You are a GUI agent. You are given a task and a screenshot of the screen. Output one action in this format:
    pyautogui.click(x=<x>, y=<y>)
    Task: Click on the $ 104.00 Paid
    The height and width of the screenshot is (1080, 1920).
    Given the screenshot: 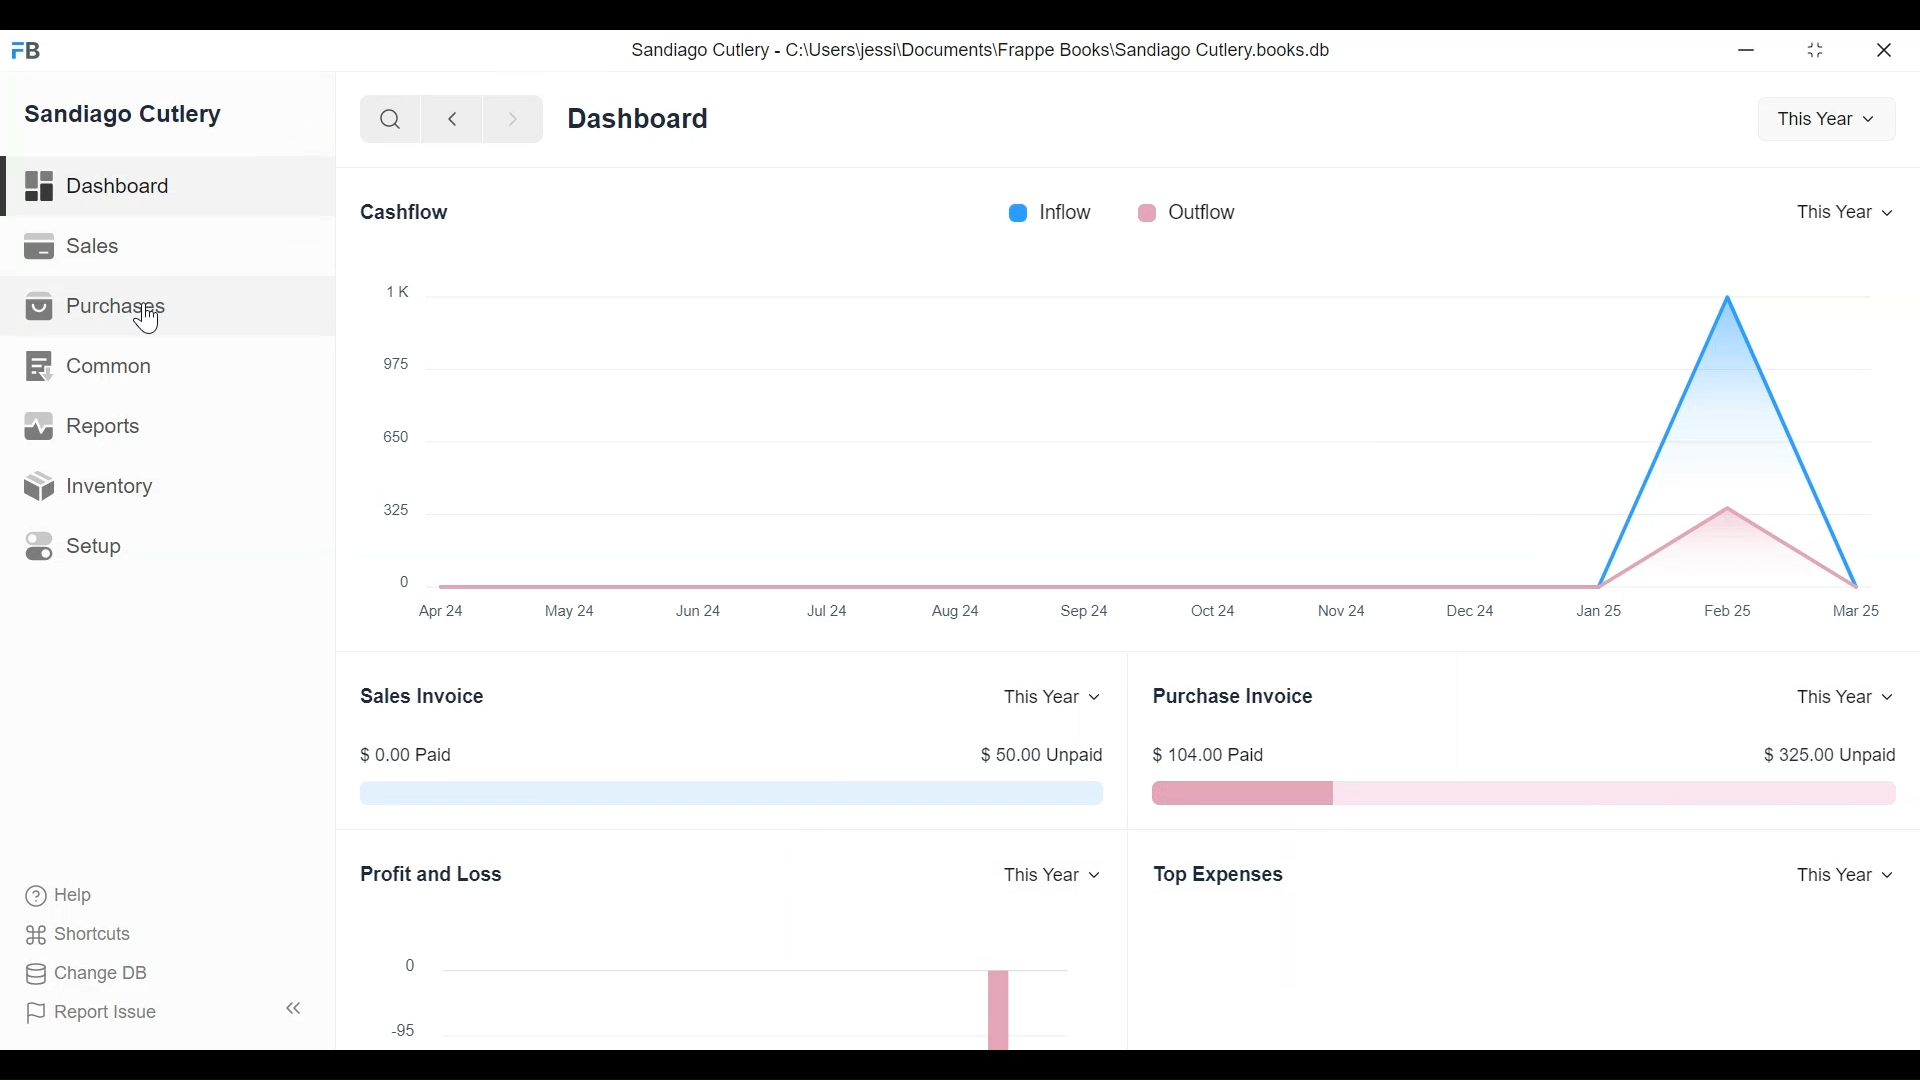 What is the action you would take?
    pyautogui.click(x=1225, y=756)
    